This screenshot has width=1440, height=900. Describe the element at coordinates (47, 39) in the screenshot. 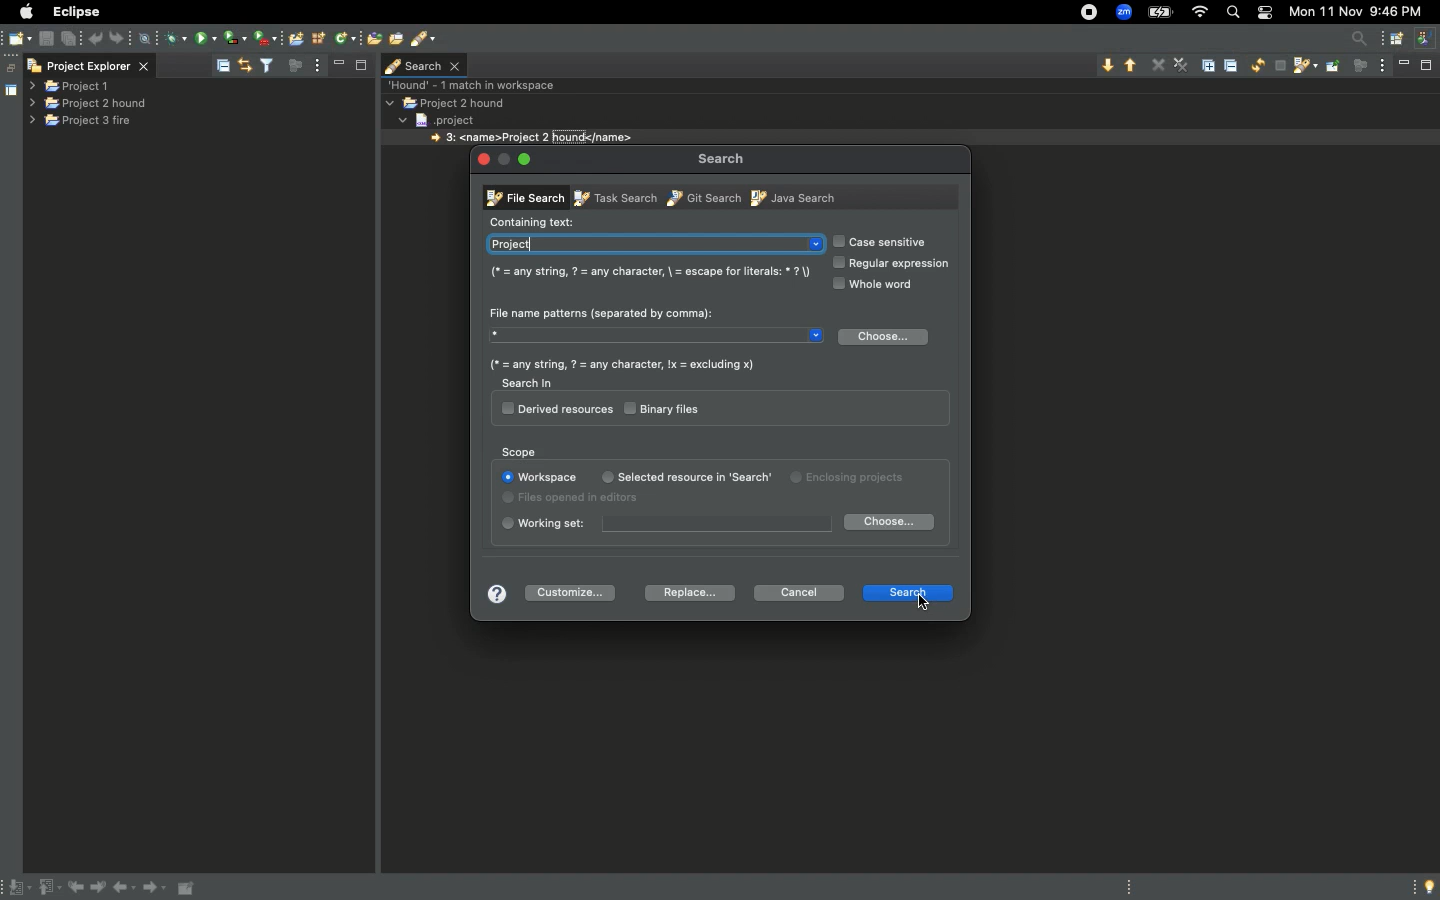

I see `save` at that location.